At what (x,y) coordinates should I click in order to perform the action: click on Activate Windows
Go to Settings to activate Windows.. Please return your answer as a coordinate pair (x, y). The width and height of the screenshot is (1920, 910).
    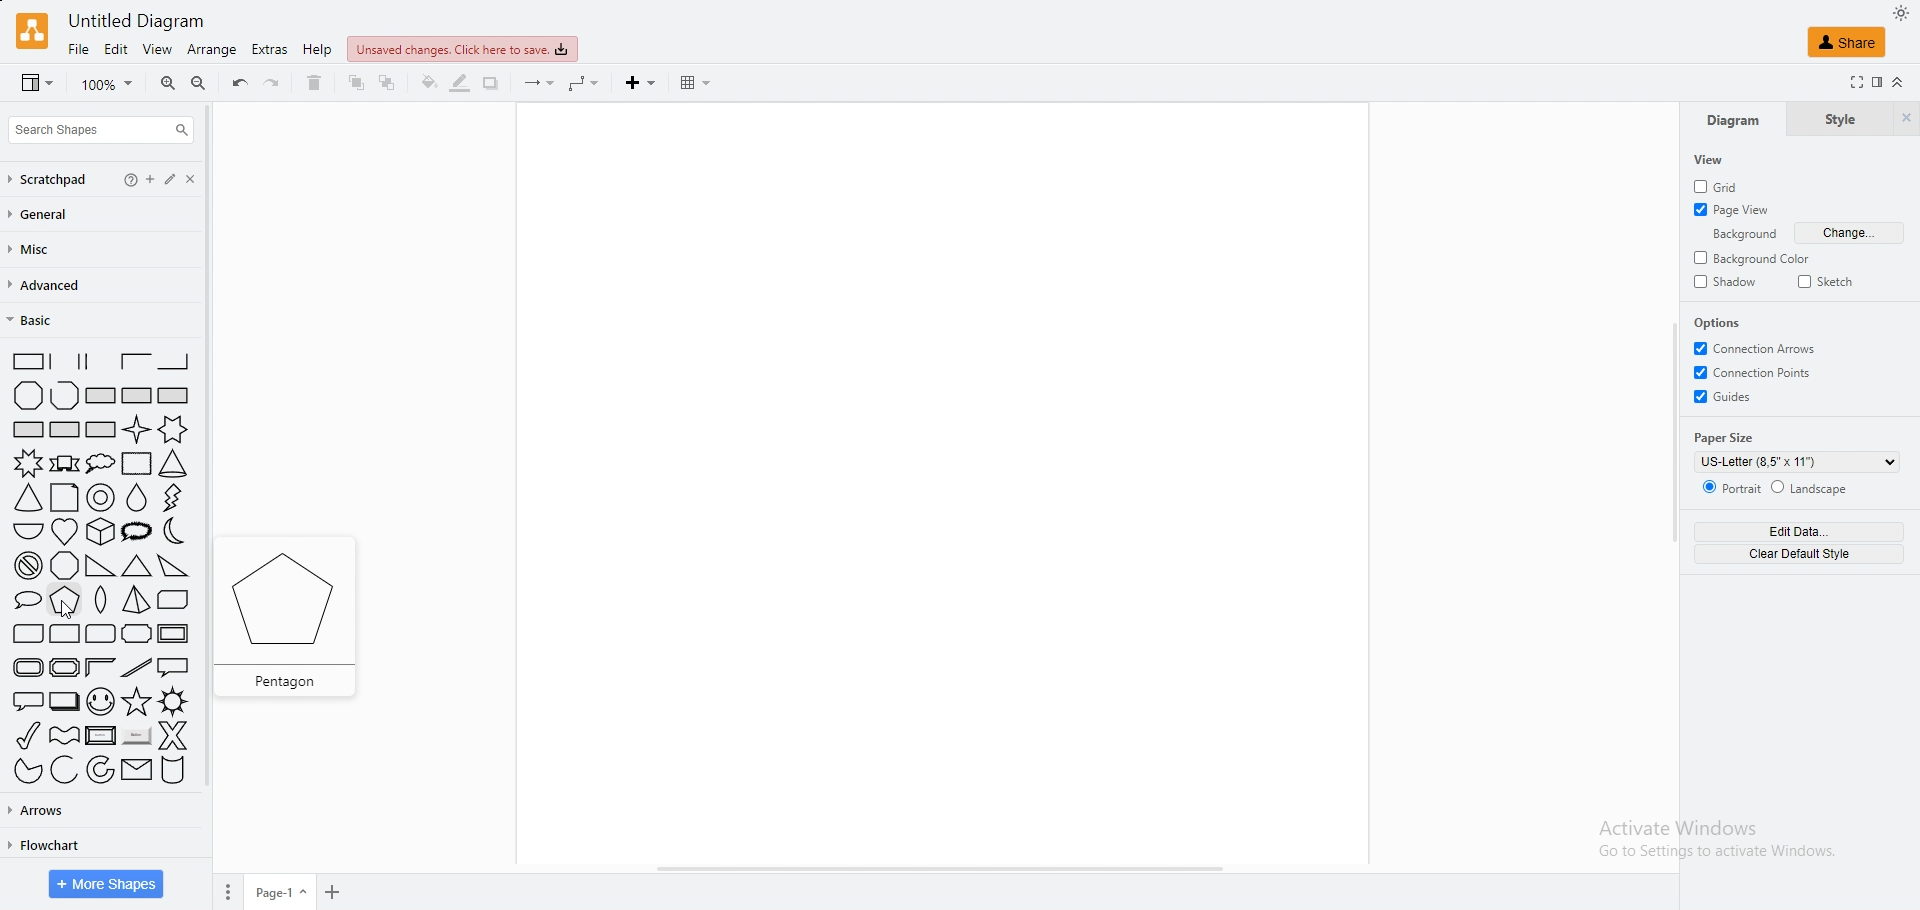
    Looking at the image, I should click on (1705, 839).